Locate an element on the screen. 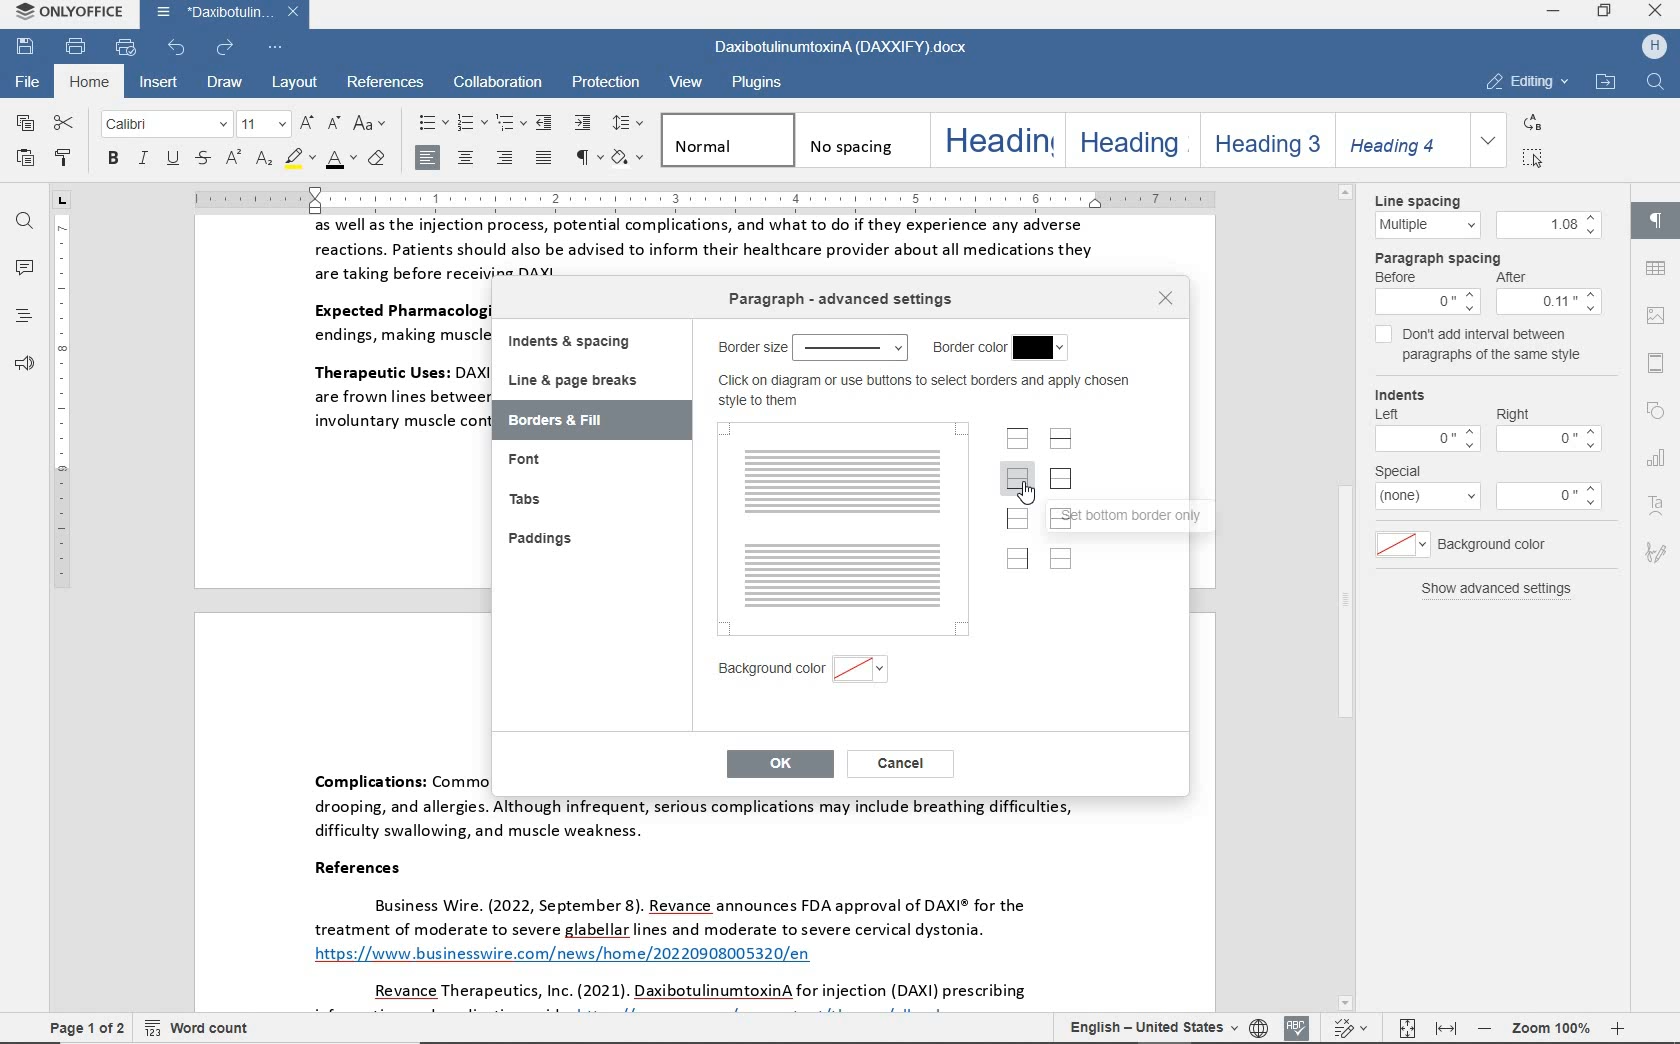  italic is located at coordinates (143, 160).